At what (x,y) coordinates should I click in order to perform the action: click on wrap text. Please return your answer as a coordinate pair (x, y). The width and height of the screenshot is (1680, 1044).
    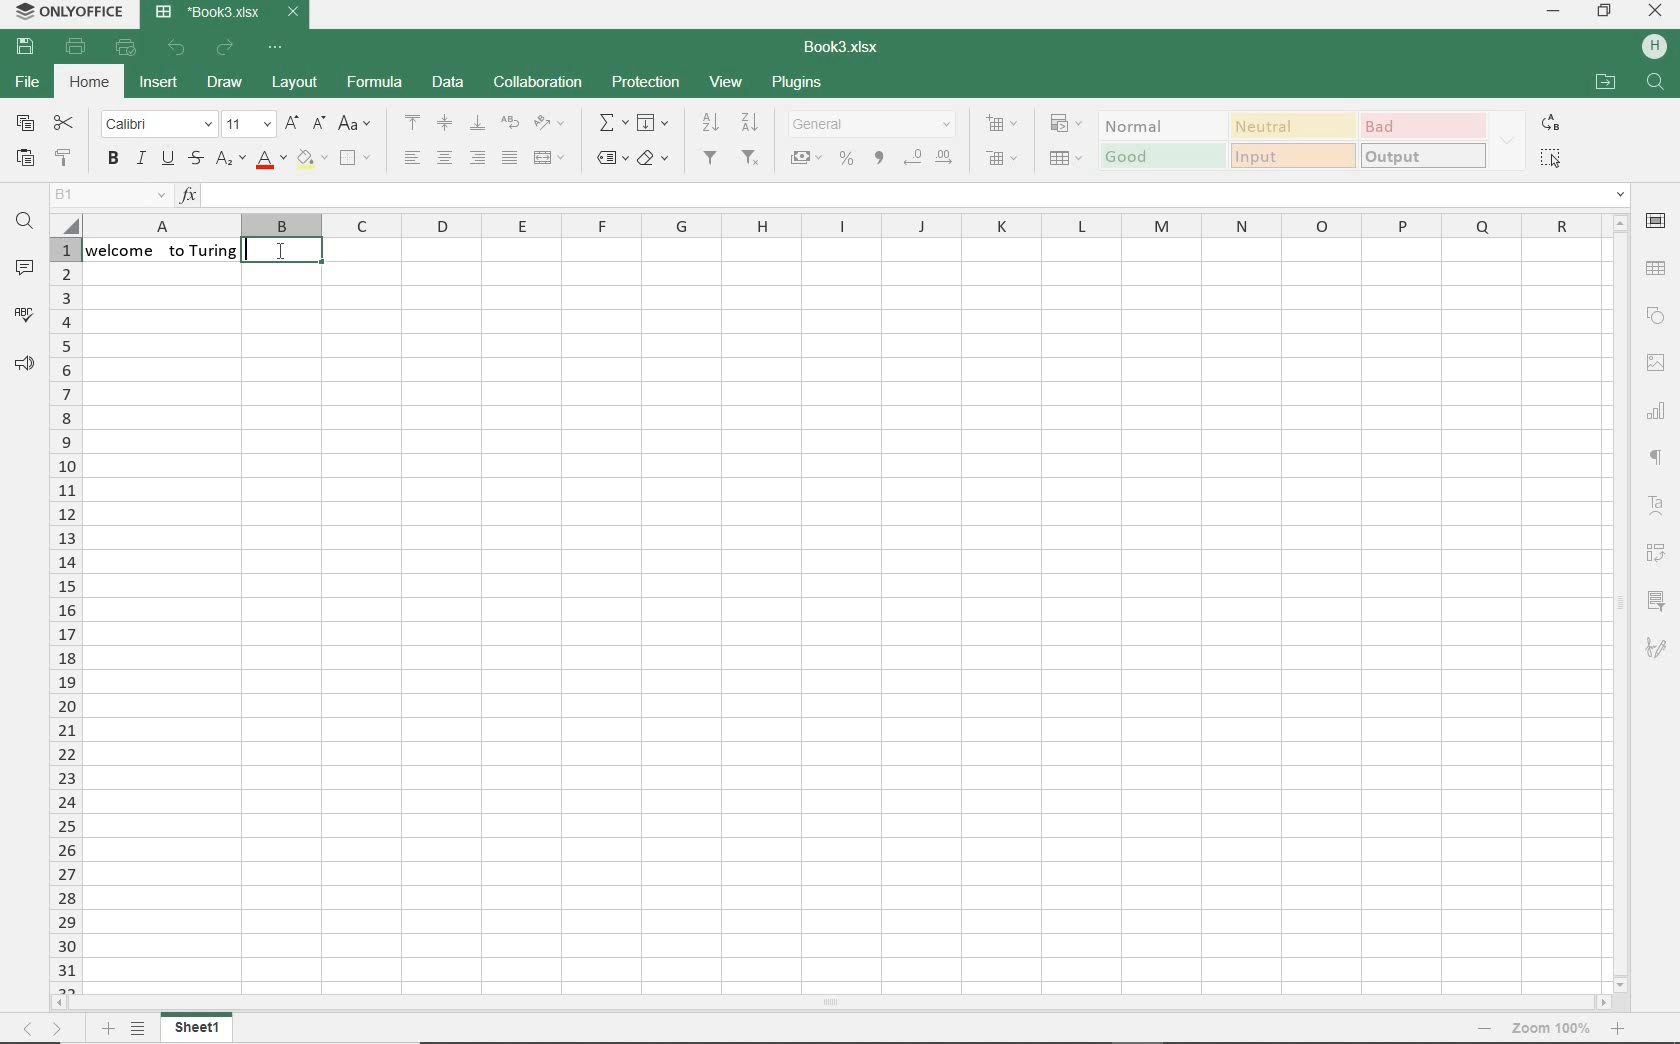
    Looking at the image, I should click on (508, 122).